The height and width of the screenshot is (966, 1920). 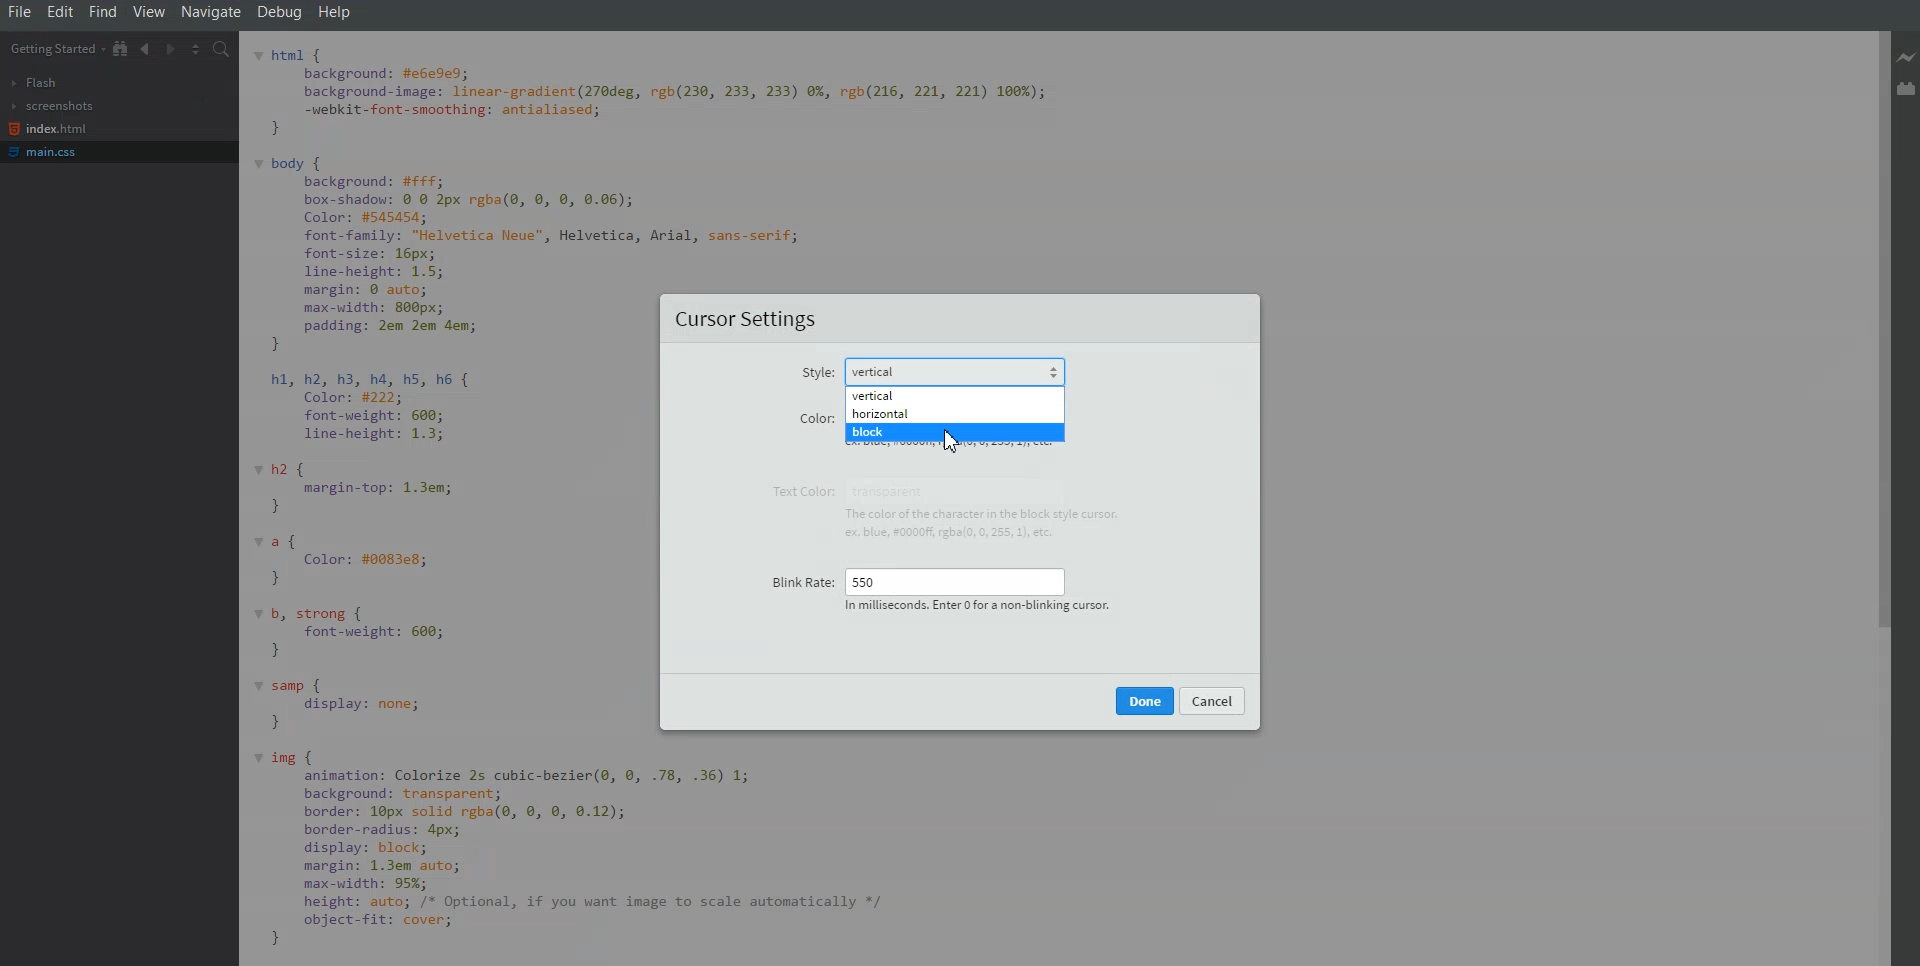 What do you see at coordinates (170, 48) in the screenshot?
I see `Navigate Forwards` at bounding box center [170, 48].